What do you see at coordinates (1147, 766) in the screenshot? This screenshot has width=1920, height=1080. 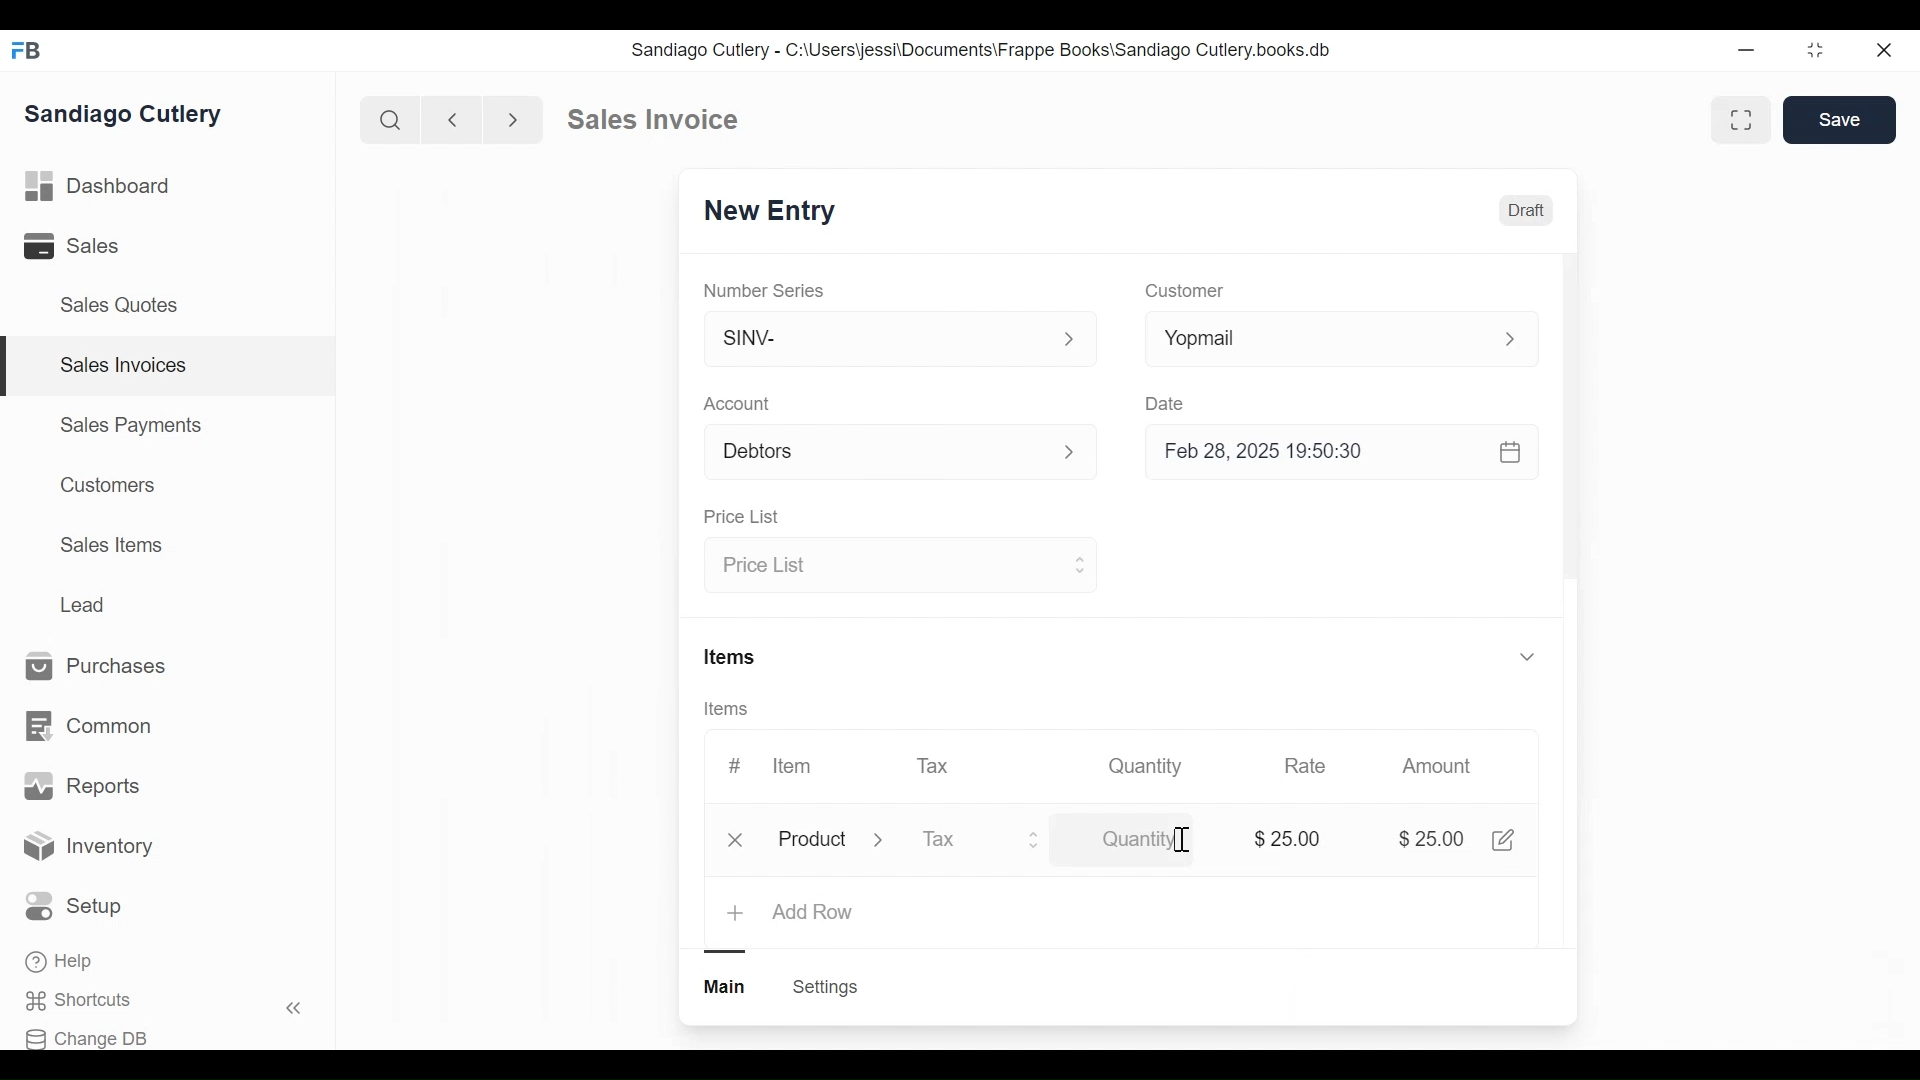 I see `Quantity` at bounding box center [1147, 766].